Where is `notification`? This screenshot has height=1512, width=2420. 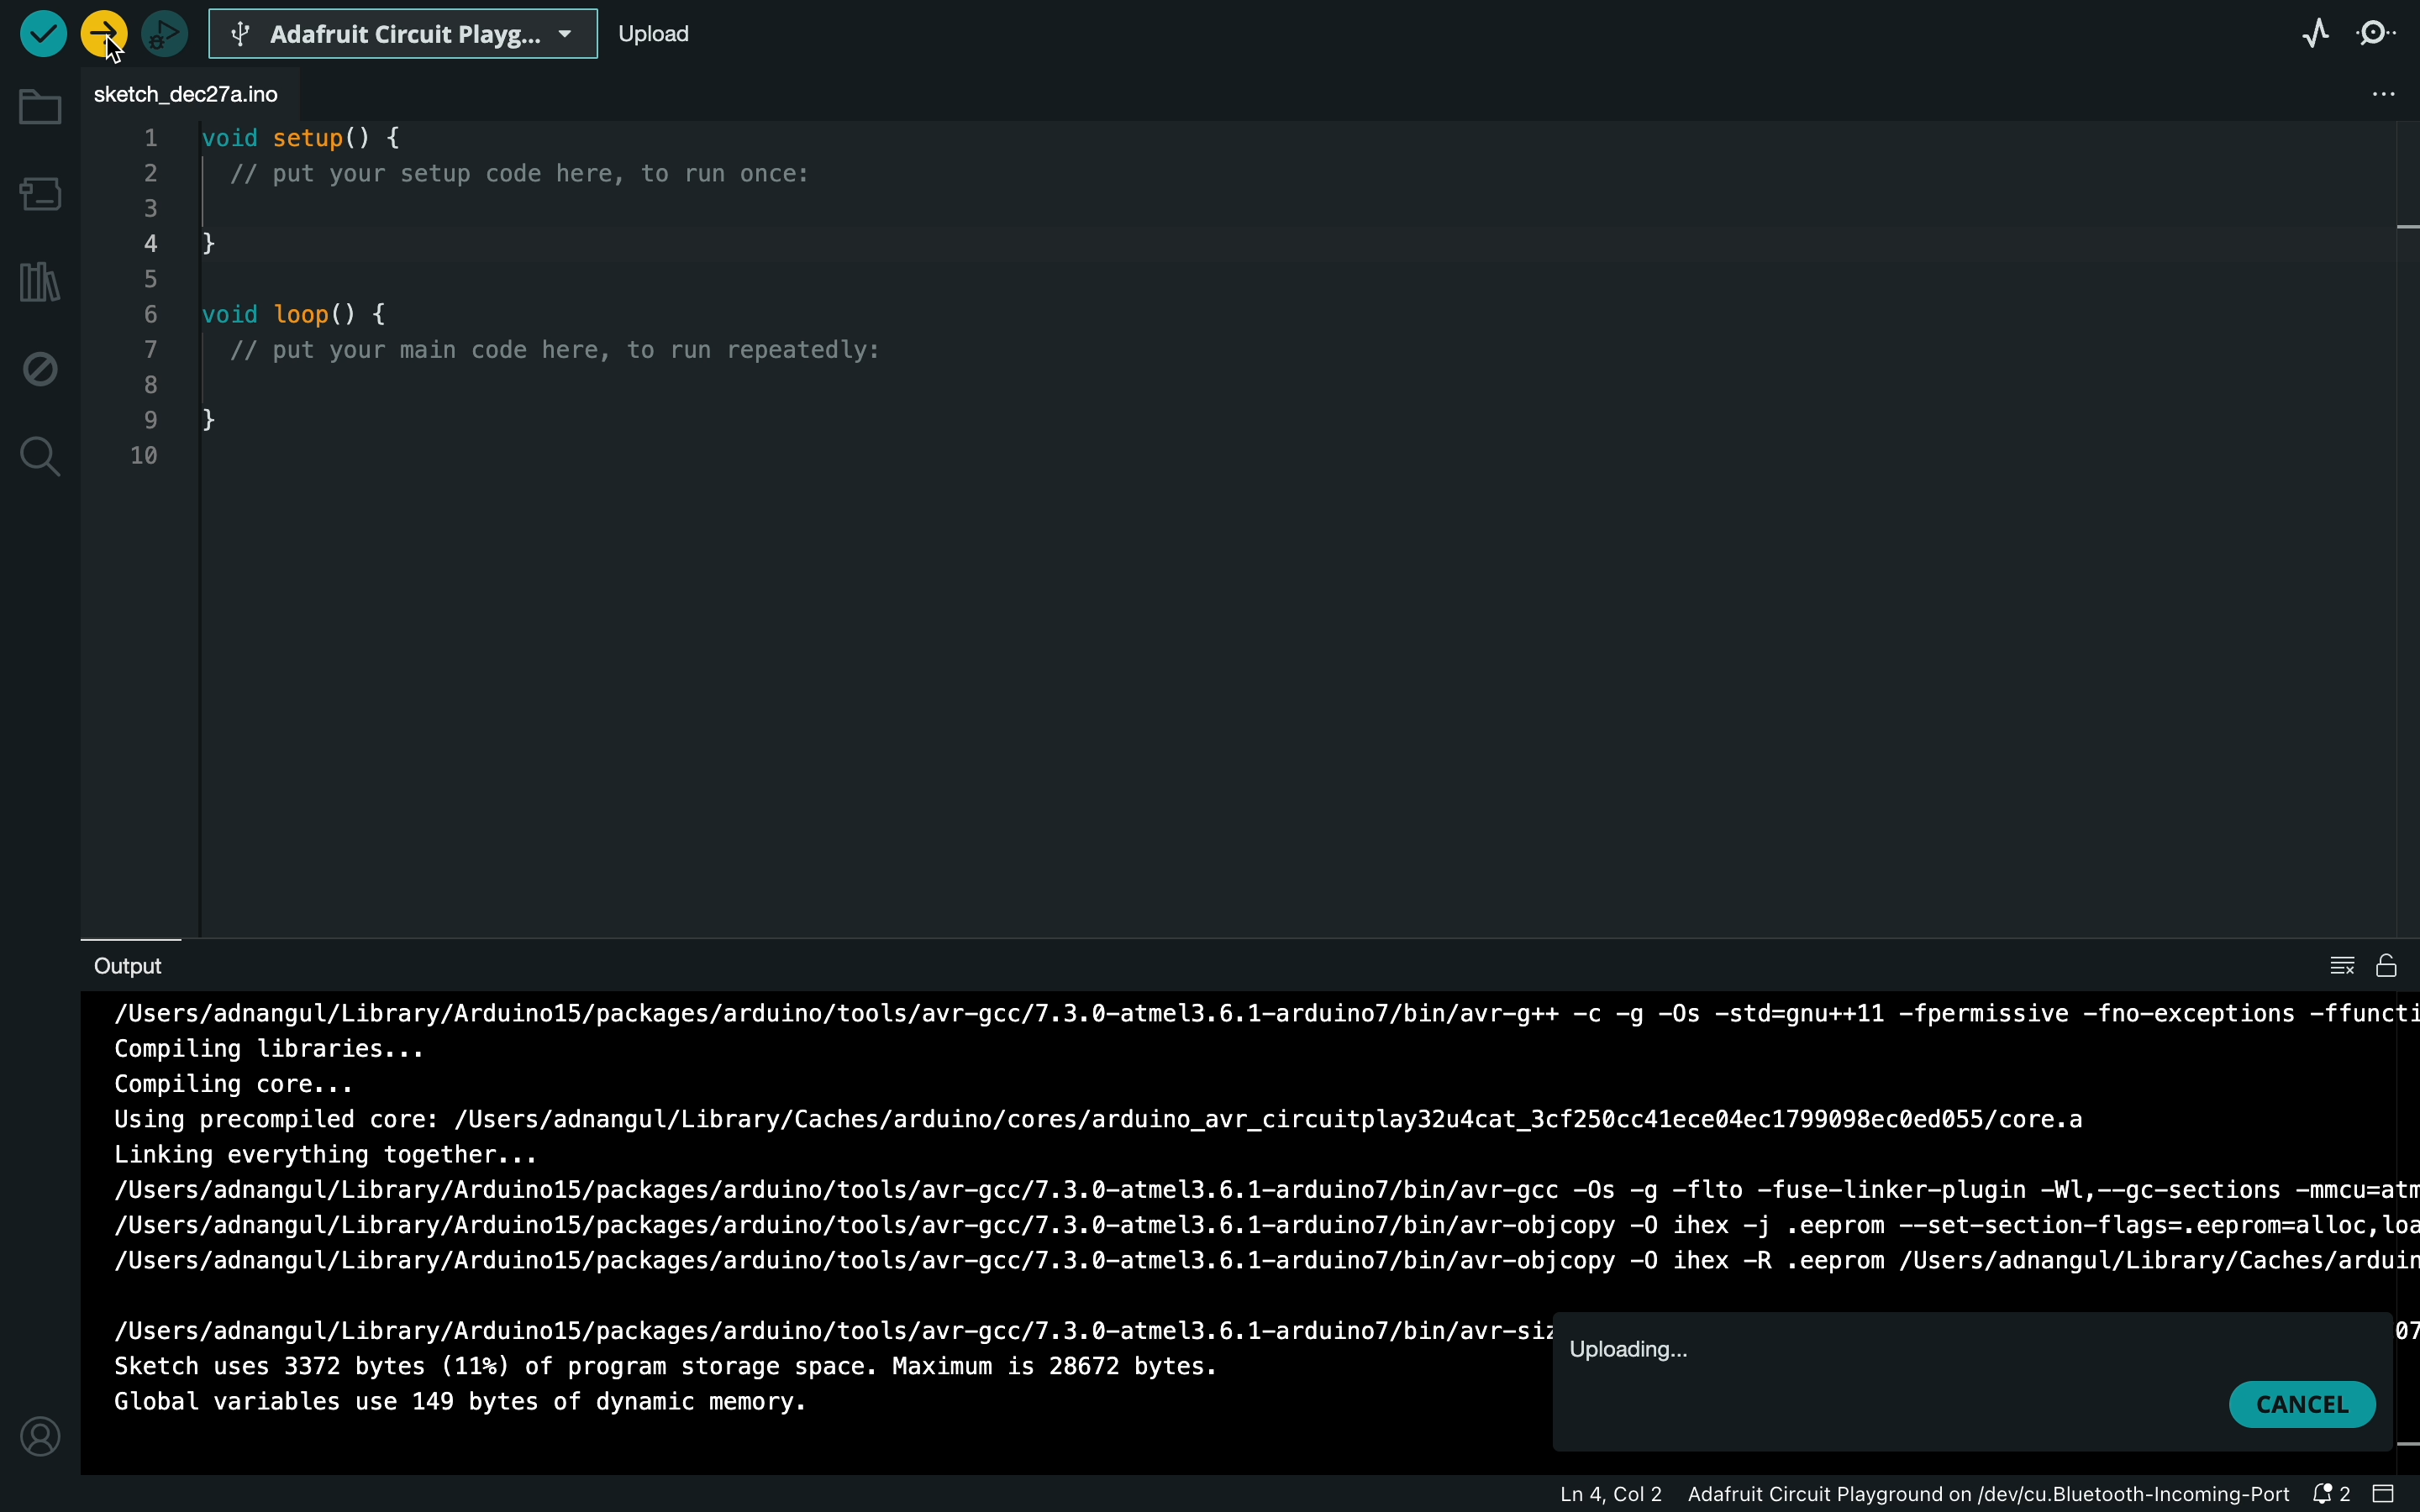 notification is located at coordinates (2331, 1494).